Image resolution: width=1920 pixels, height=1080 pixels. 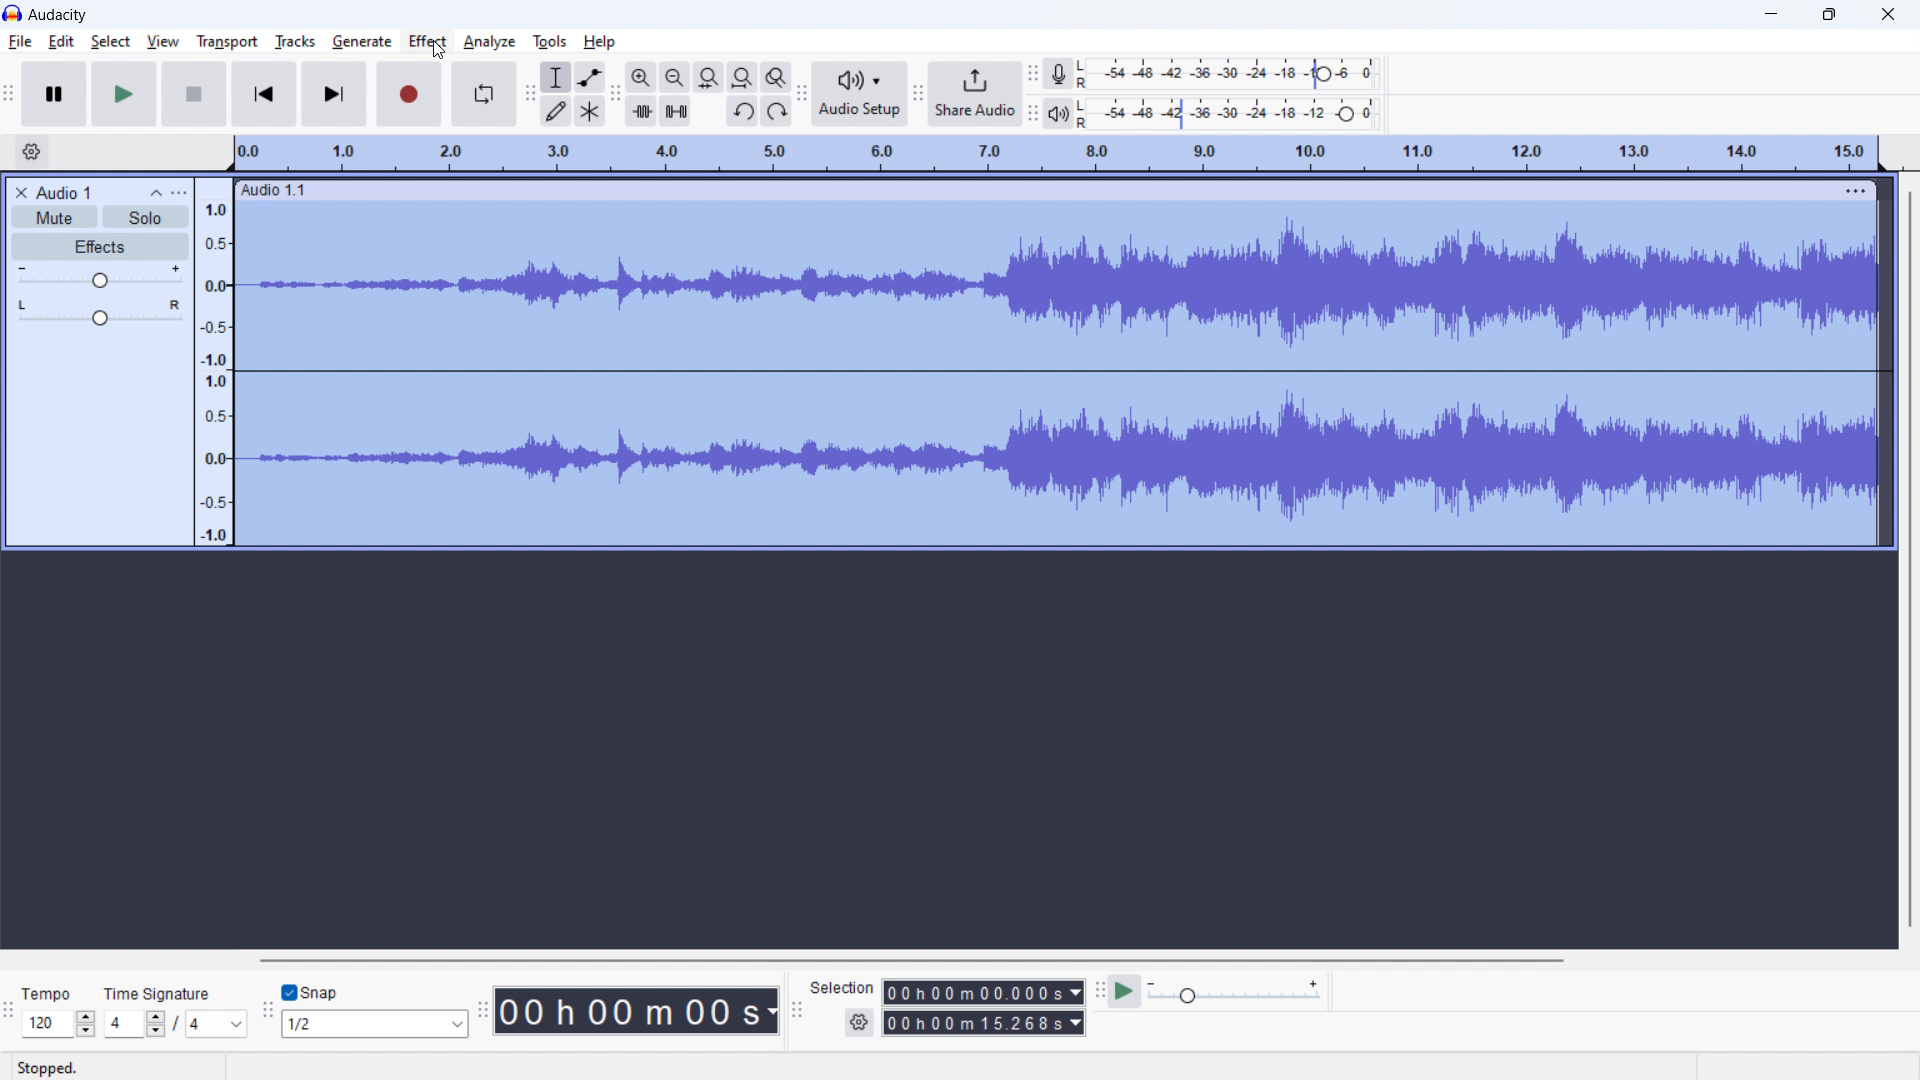 What do you see at coordinates (482, 1013) in the screenshot?
I see `time toolbar` at bounding box center [482, 1013].